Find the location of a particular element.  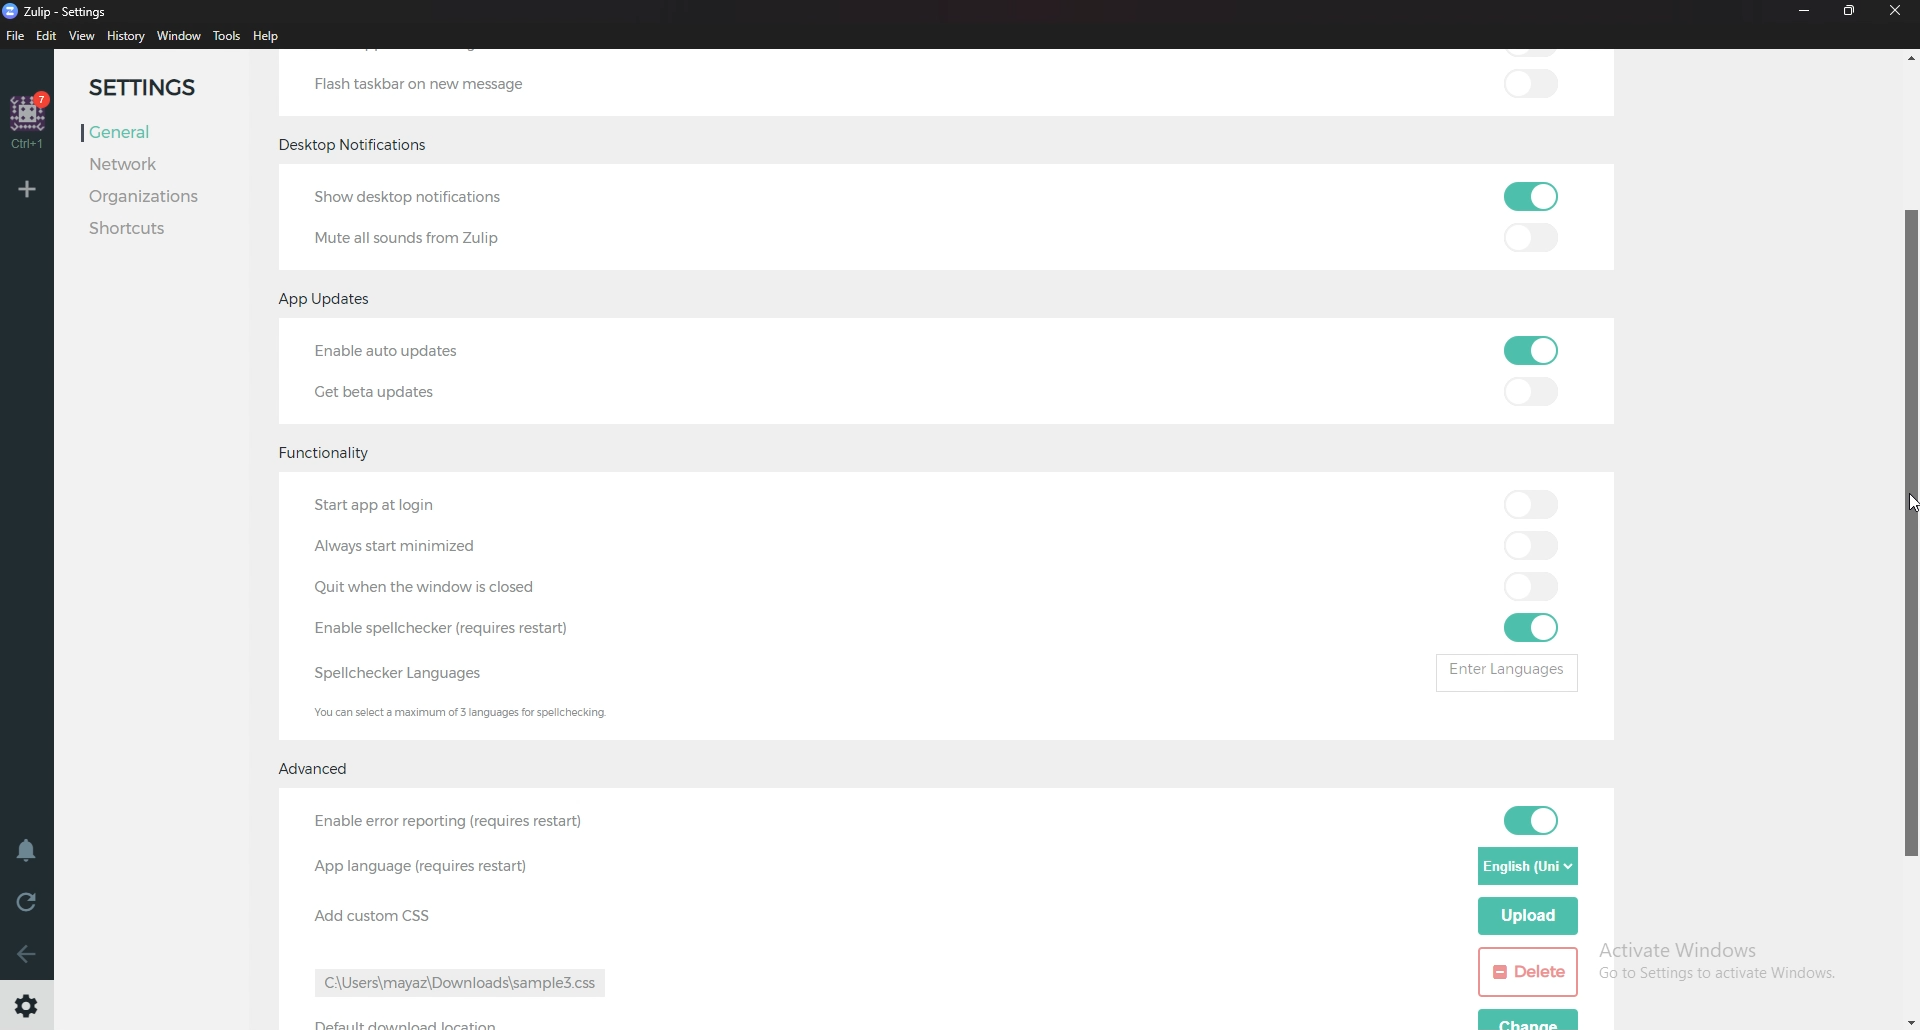

view is located at coordinates (82, 37).